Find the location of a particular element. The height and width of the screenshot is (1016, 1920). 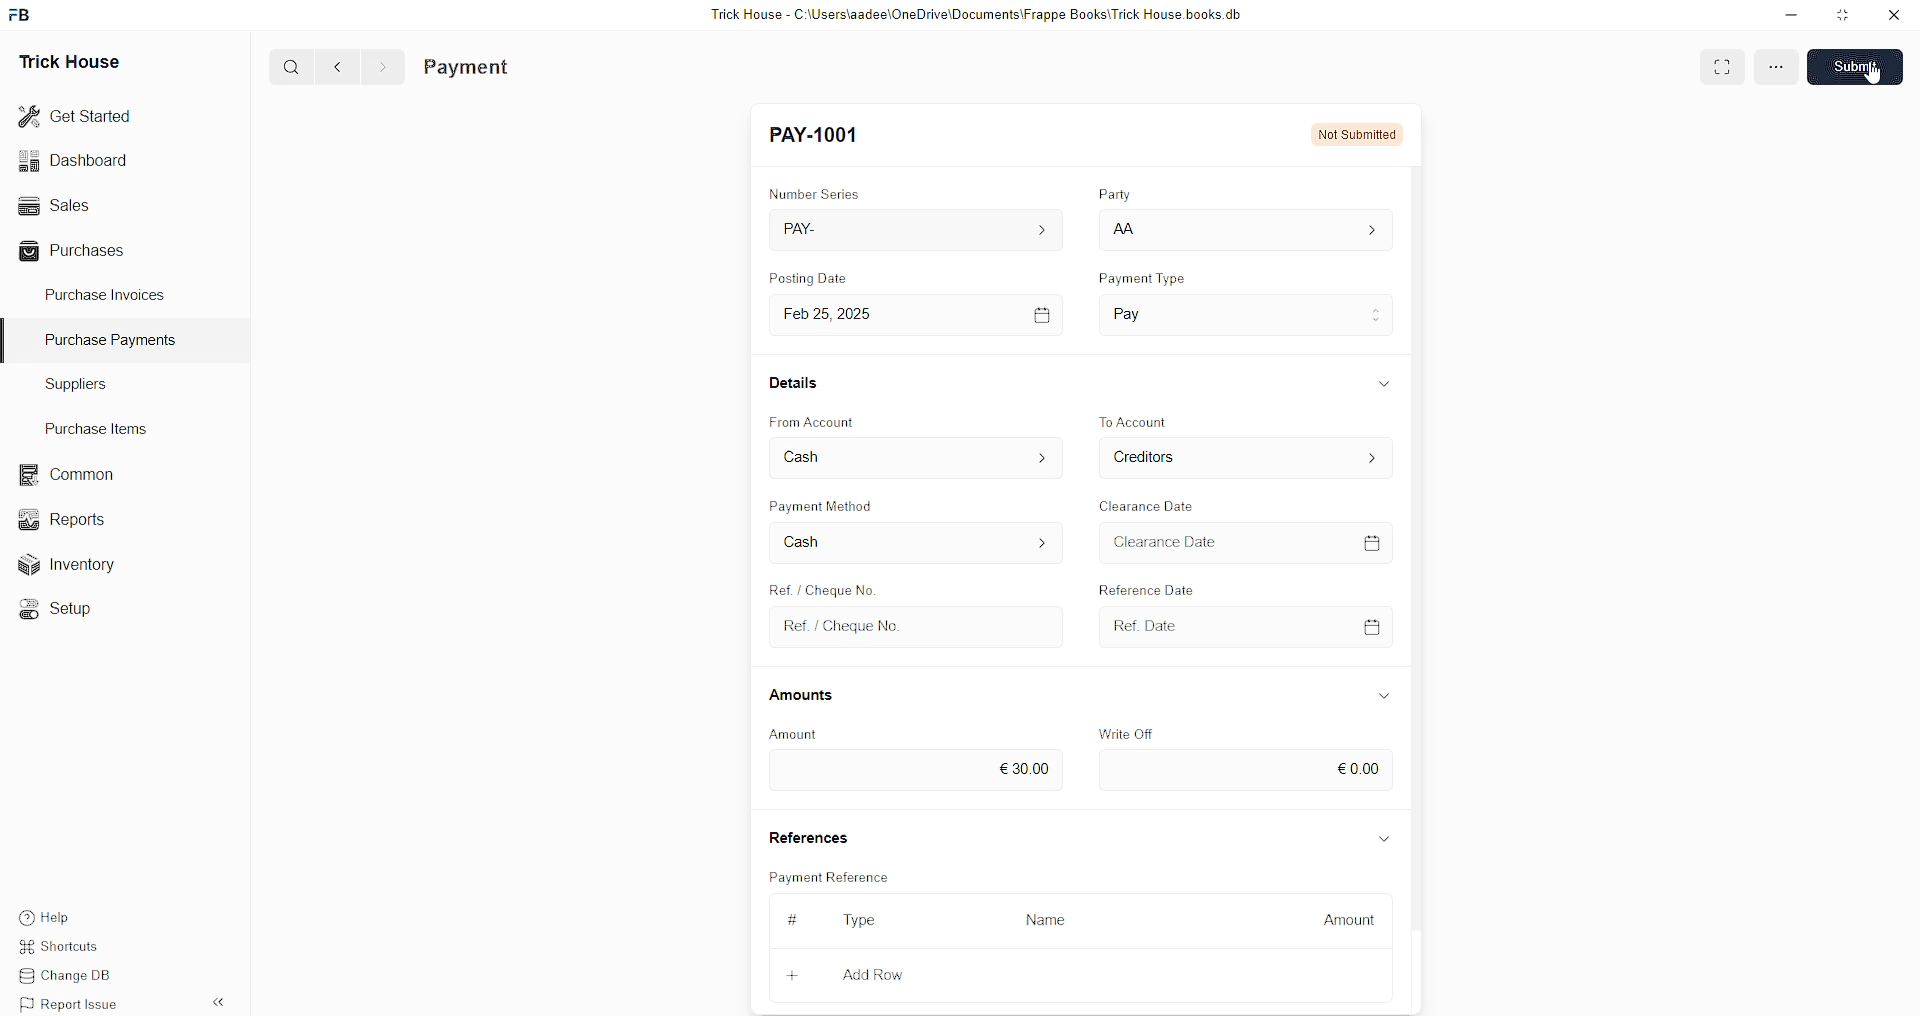

Cash is located at coordinates (807, 541).